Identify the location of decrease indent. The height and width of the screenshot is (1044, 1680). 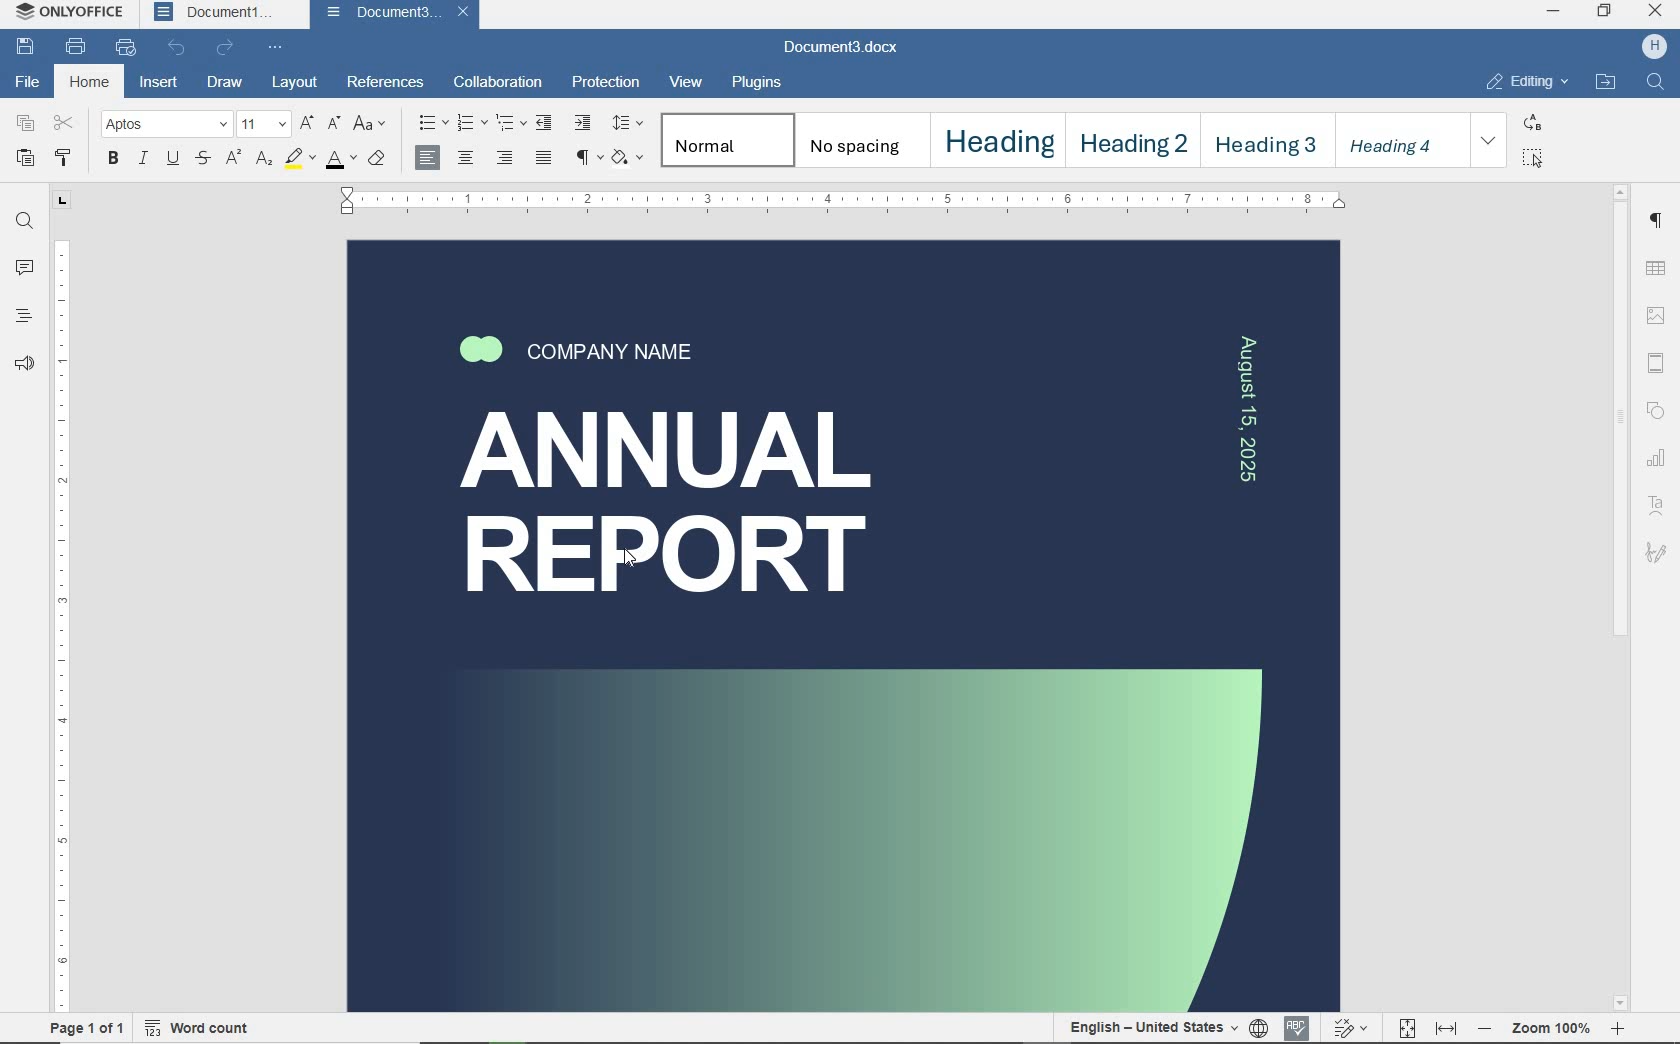
(545, 125).